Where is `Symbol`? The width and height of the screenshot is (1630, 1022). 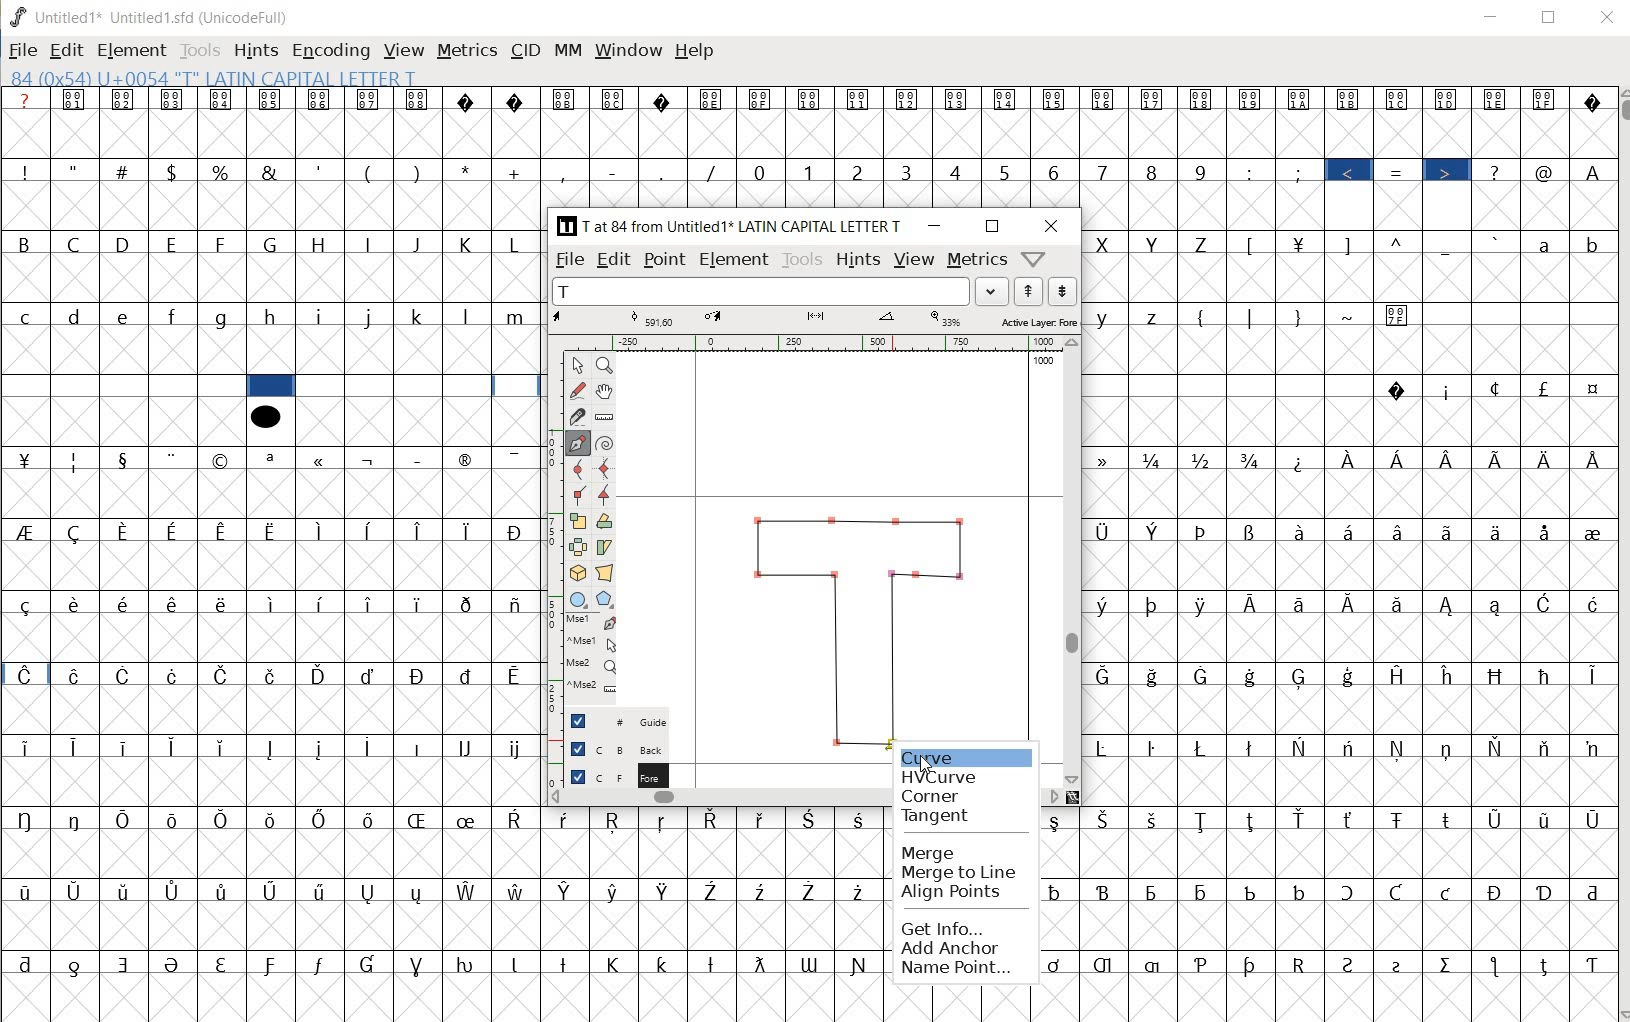 Symbol is located at coordinates (1547, 675).